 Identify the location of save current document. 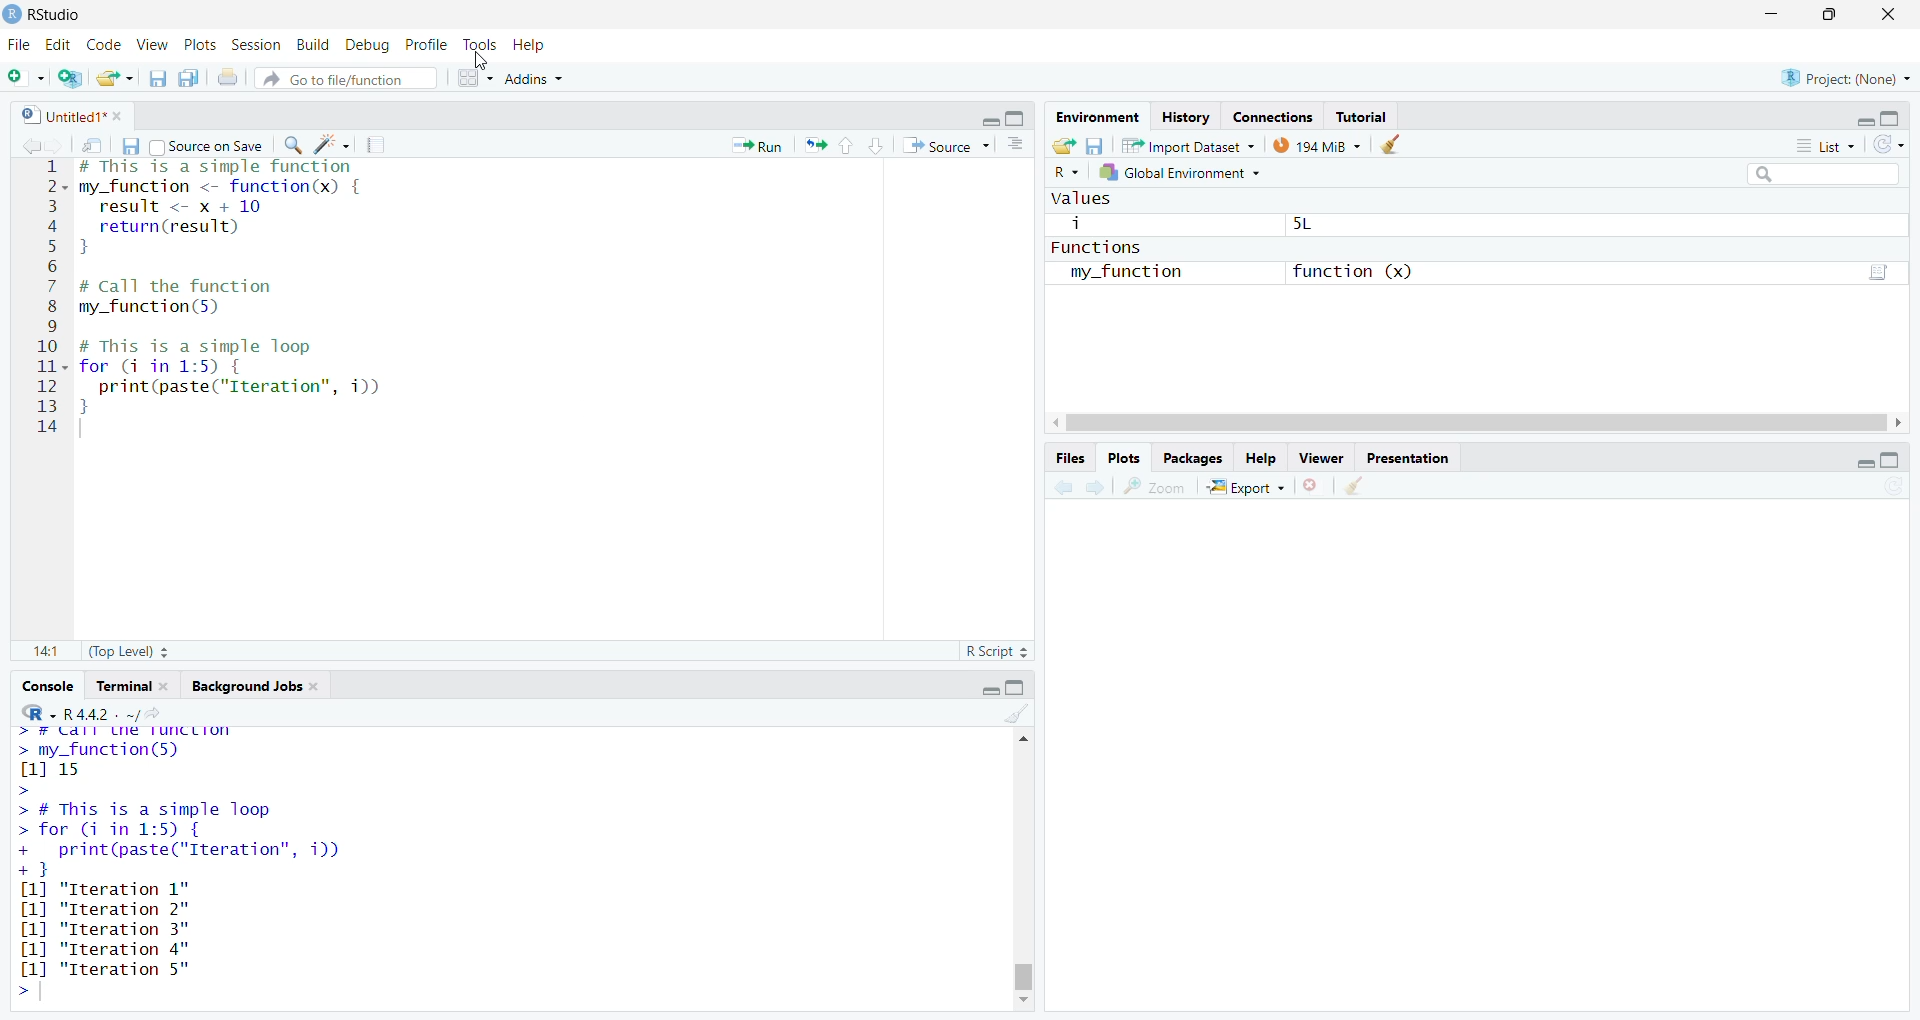
(129, 144).